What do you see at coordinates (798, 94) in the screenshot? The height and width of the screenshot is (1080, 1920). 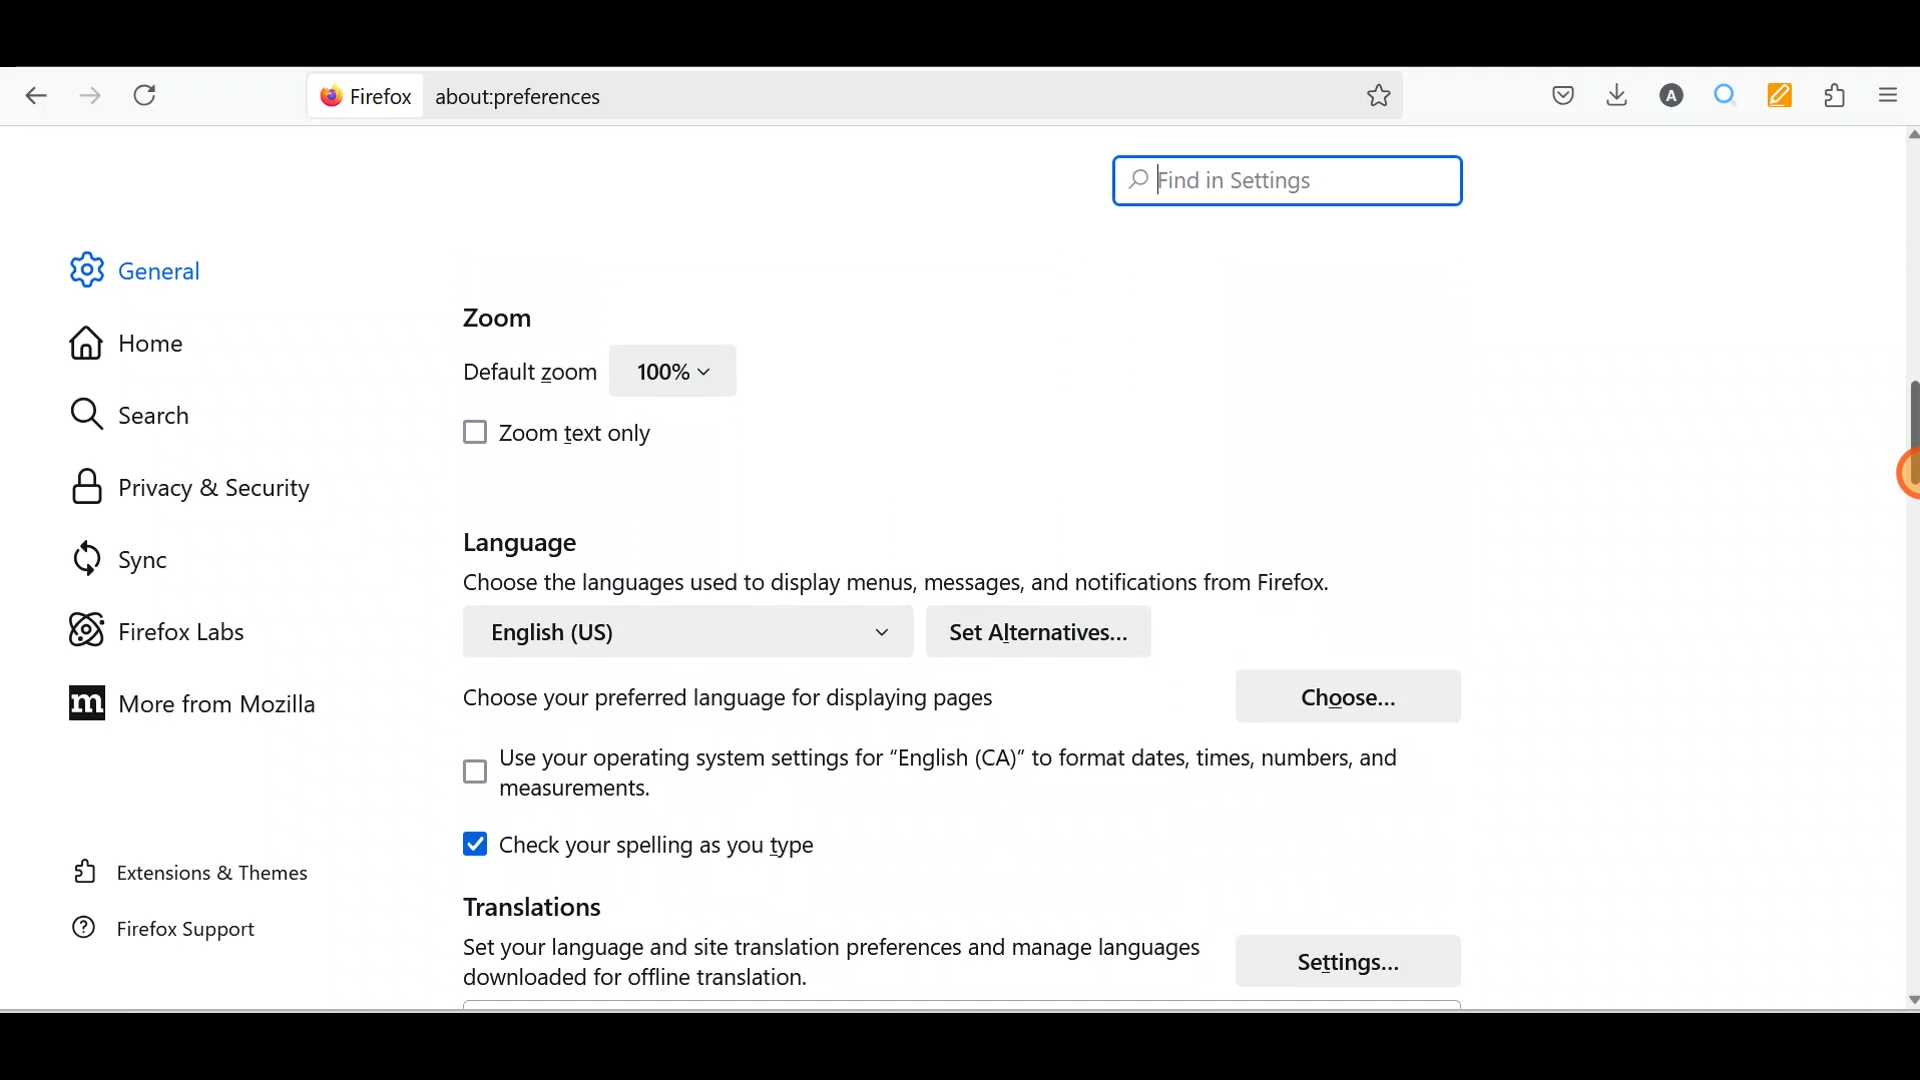 I see `about:preferences` at bounding box center [798, 94].